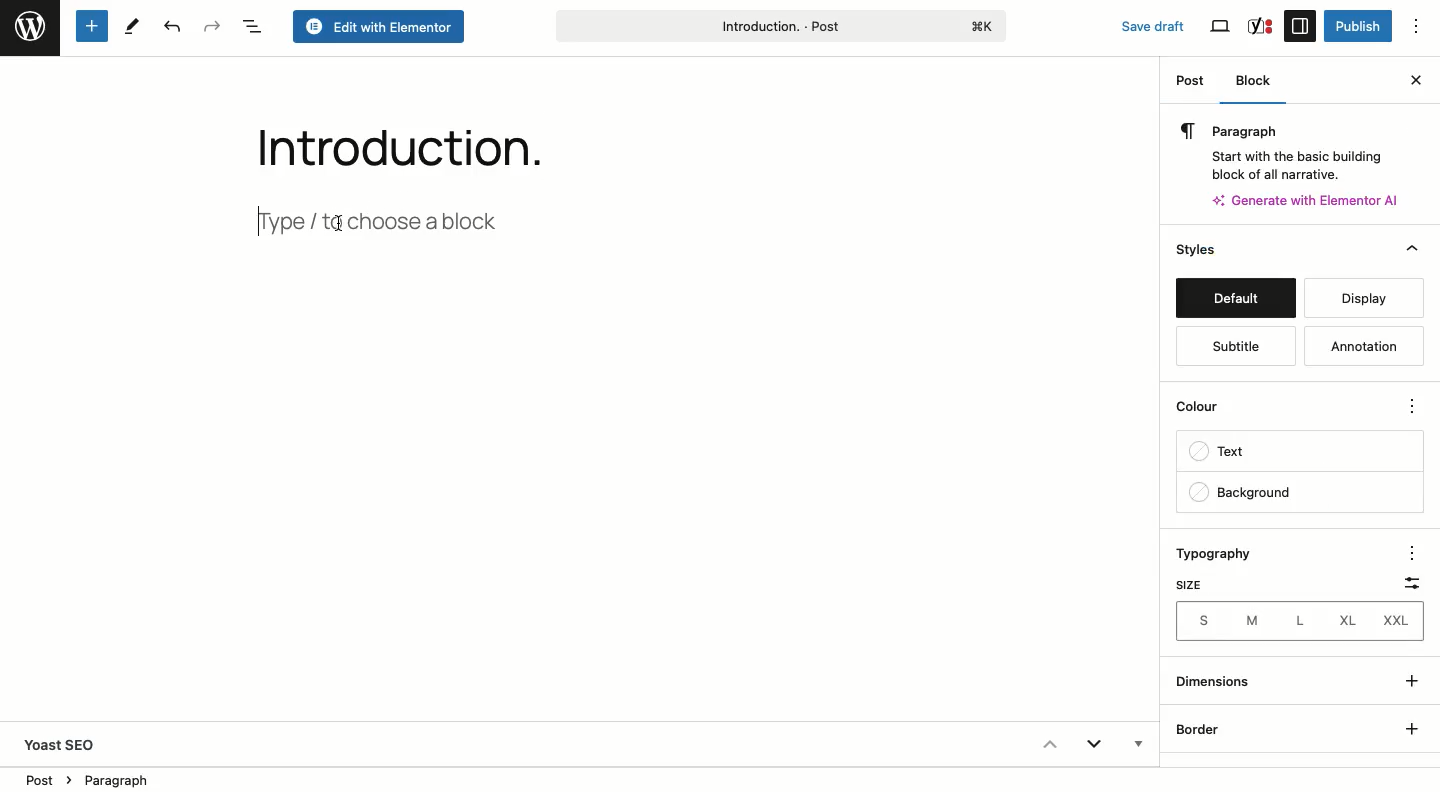  What do you see at coordinates (385, 143) in the screenshot?
I see `Introduction` at bounding box center [385, 143].